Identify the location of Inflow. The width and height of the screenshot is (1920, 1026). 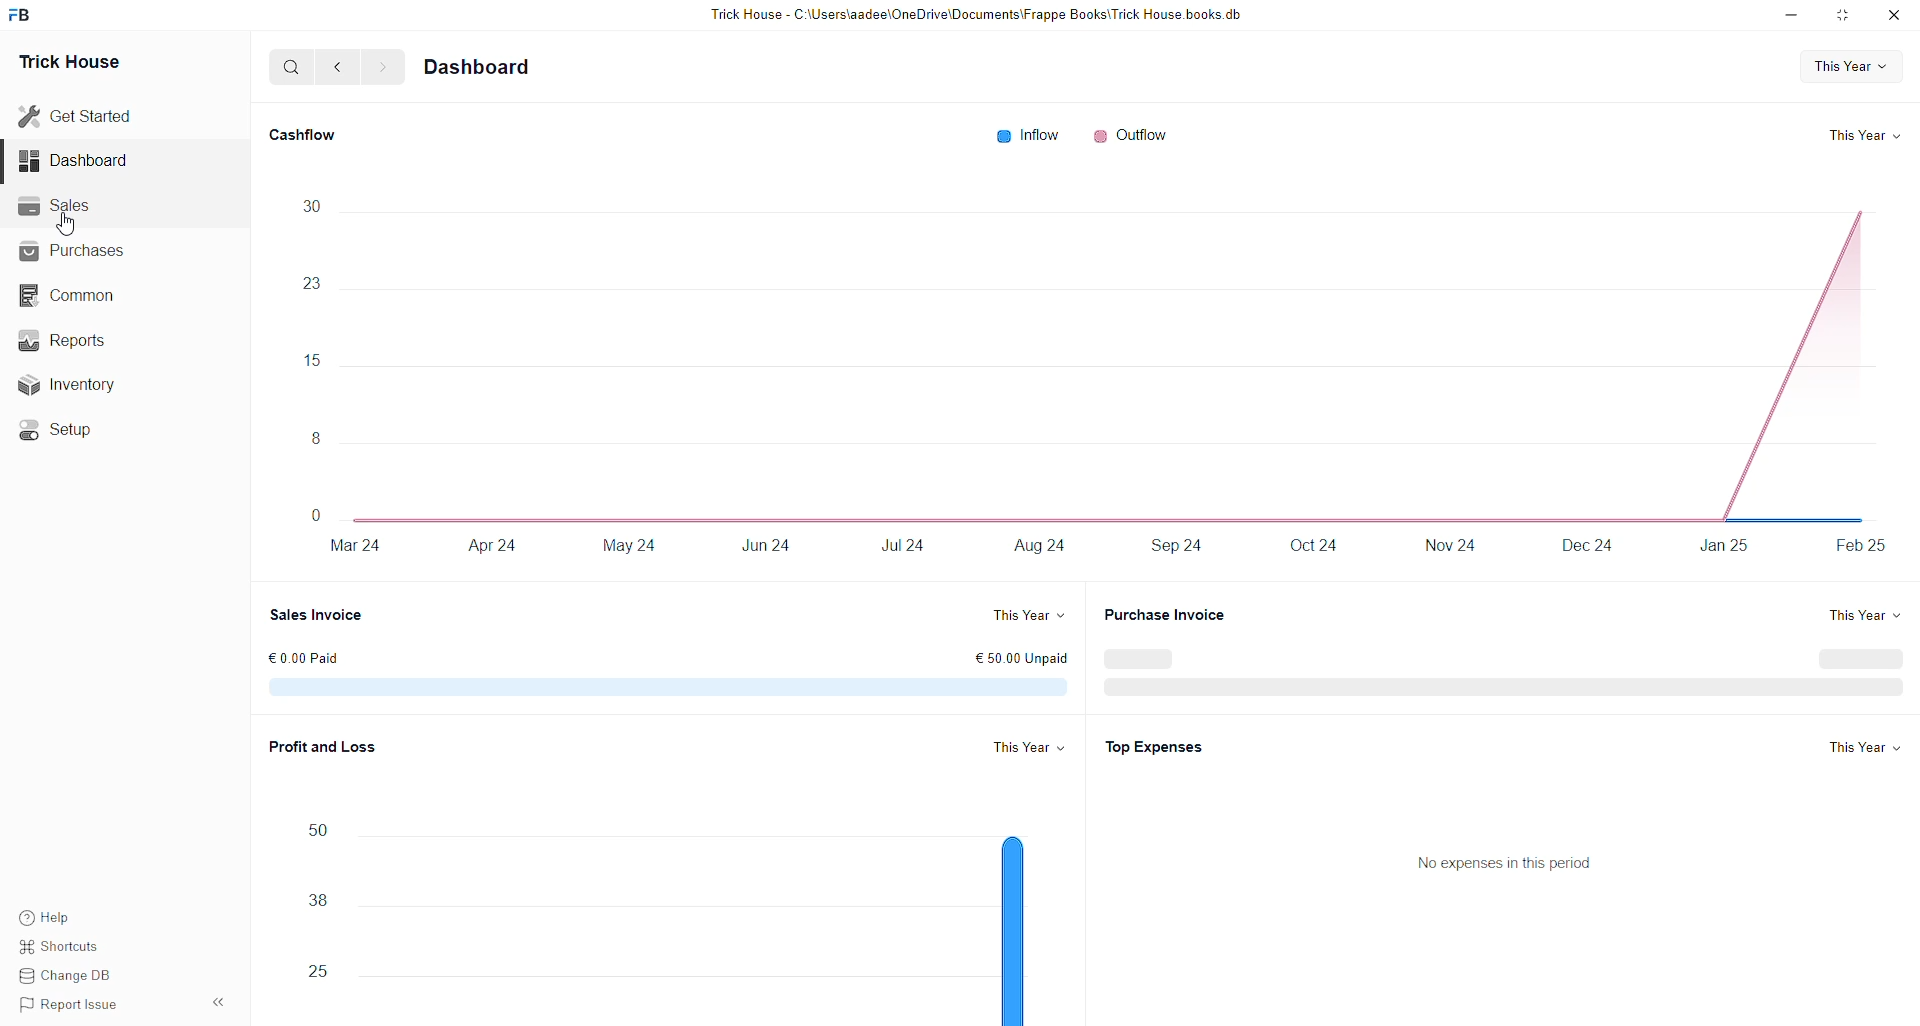
(1028, 135).